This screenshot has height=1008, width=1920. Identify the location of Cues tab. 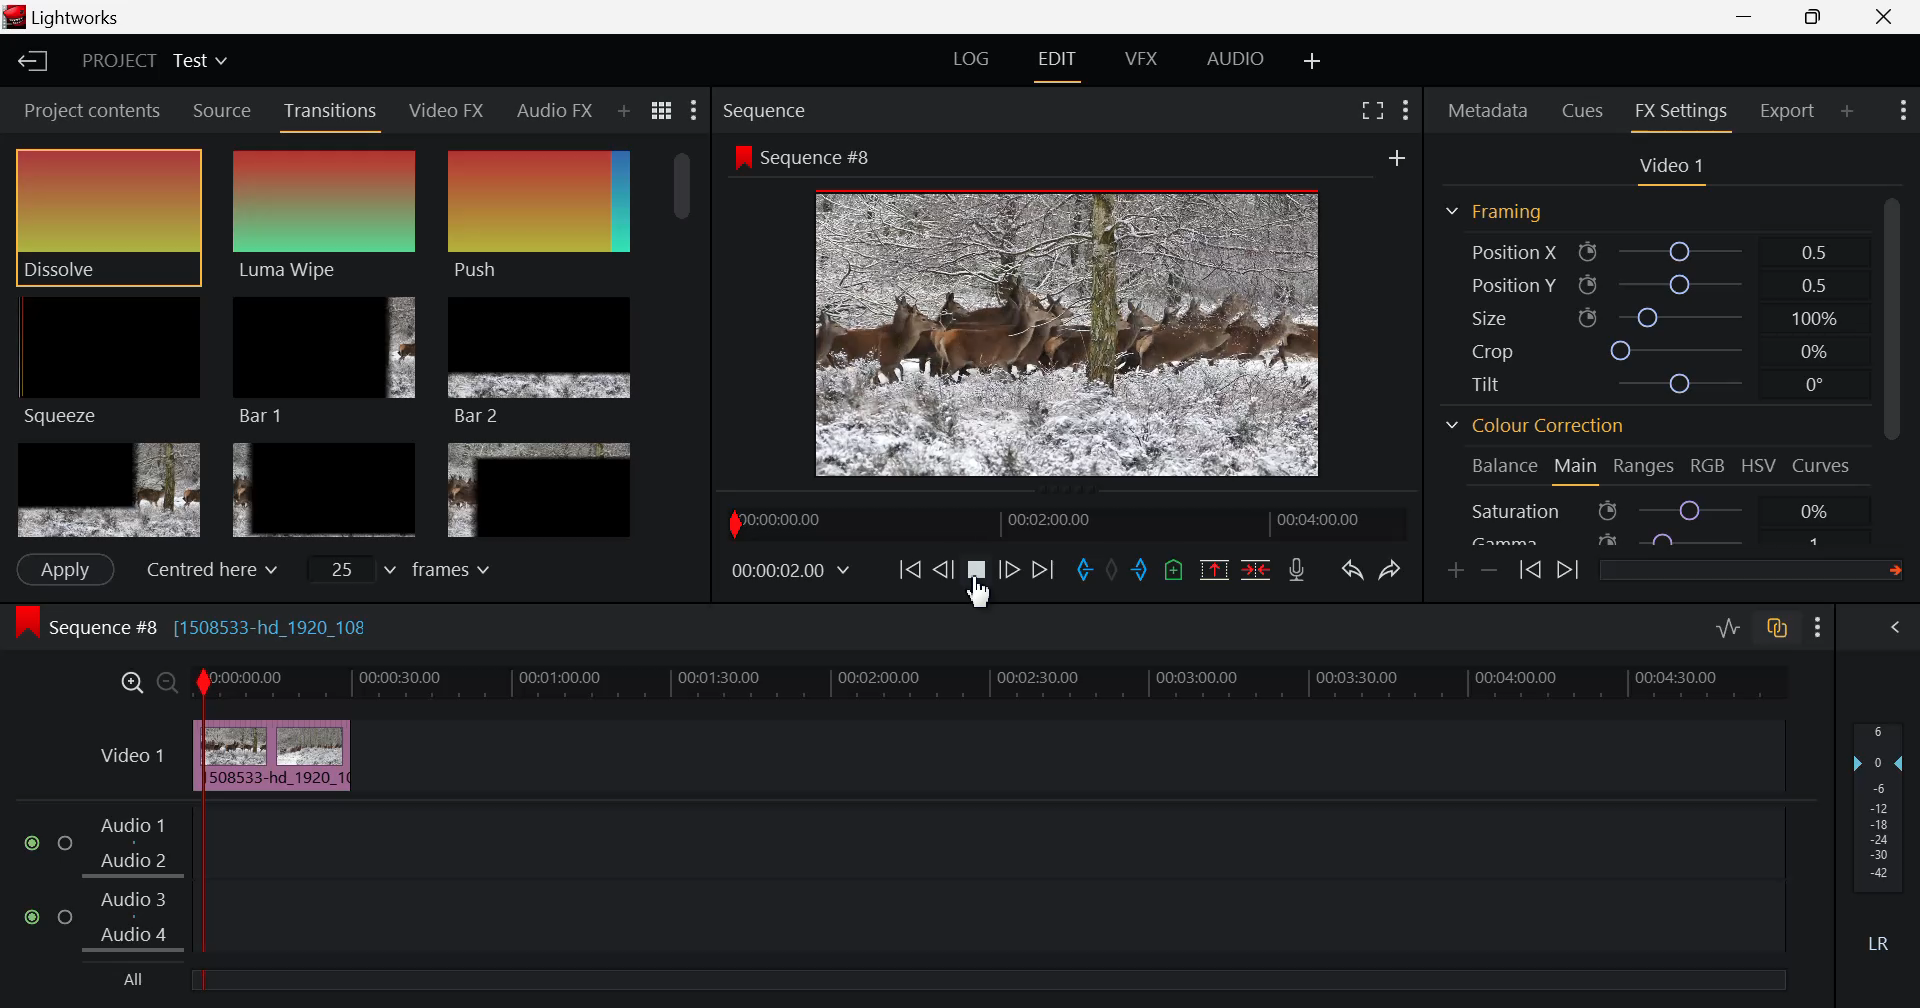
(1584, 109).